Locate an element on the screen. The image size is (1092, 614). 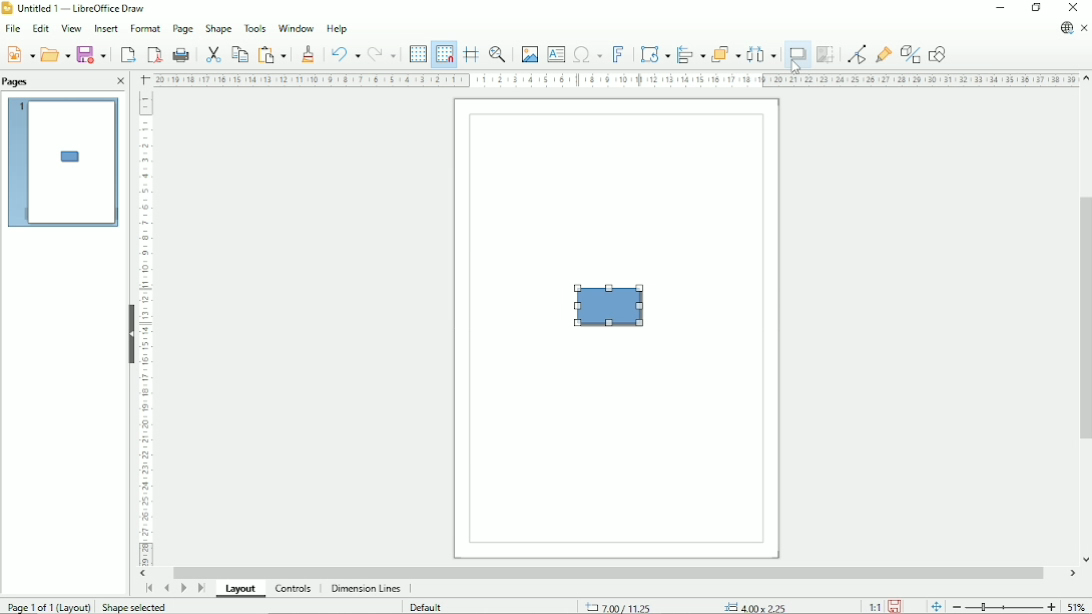
Zoom and pan is located at coordinates (497, 54).